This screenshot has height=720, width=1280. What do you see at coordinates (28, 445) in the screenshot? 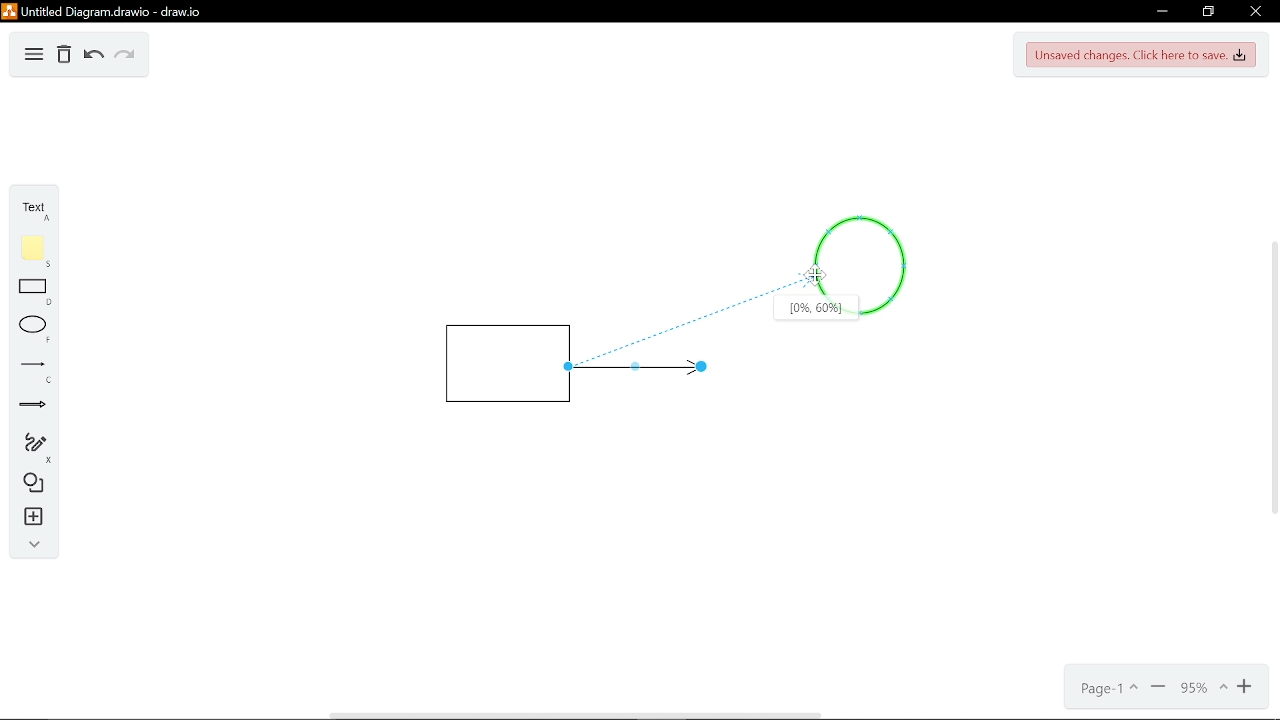
I see `Freehand` at bounding box center [28, 445].